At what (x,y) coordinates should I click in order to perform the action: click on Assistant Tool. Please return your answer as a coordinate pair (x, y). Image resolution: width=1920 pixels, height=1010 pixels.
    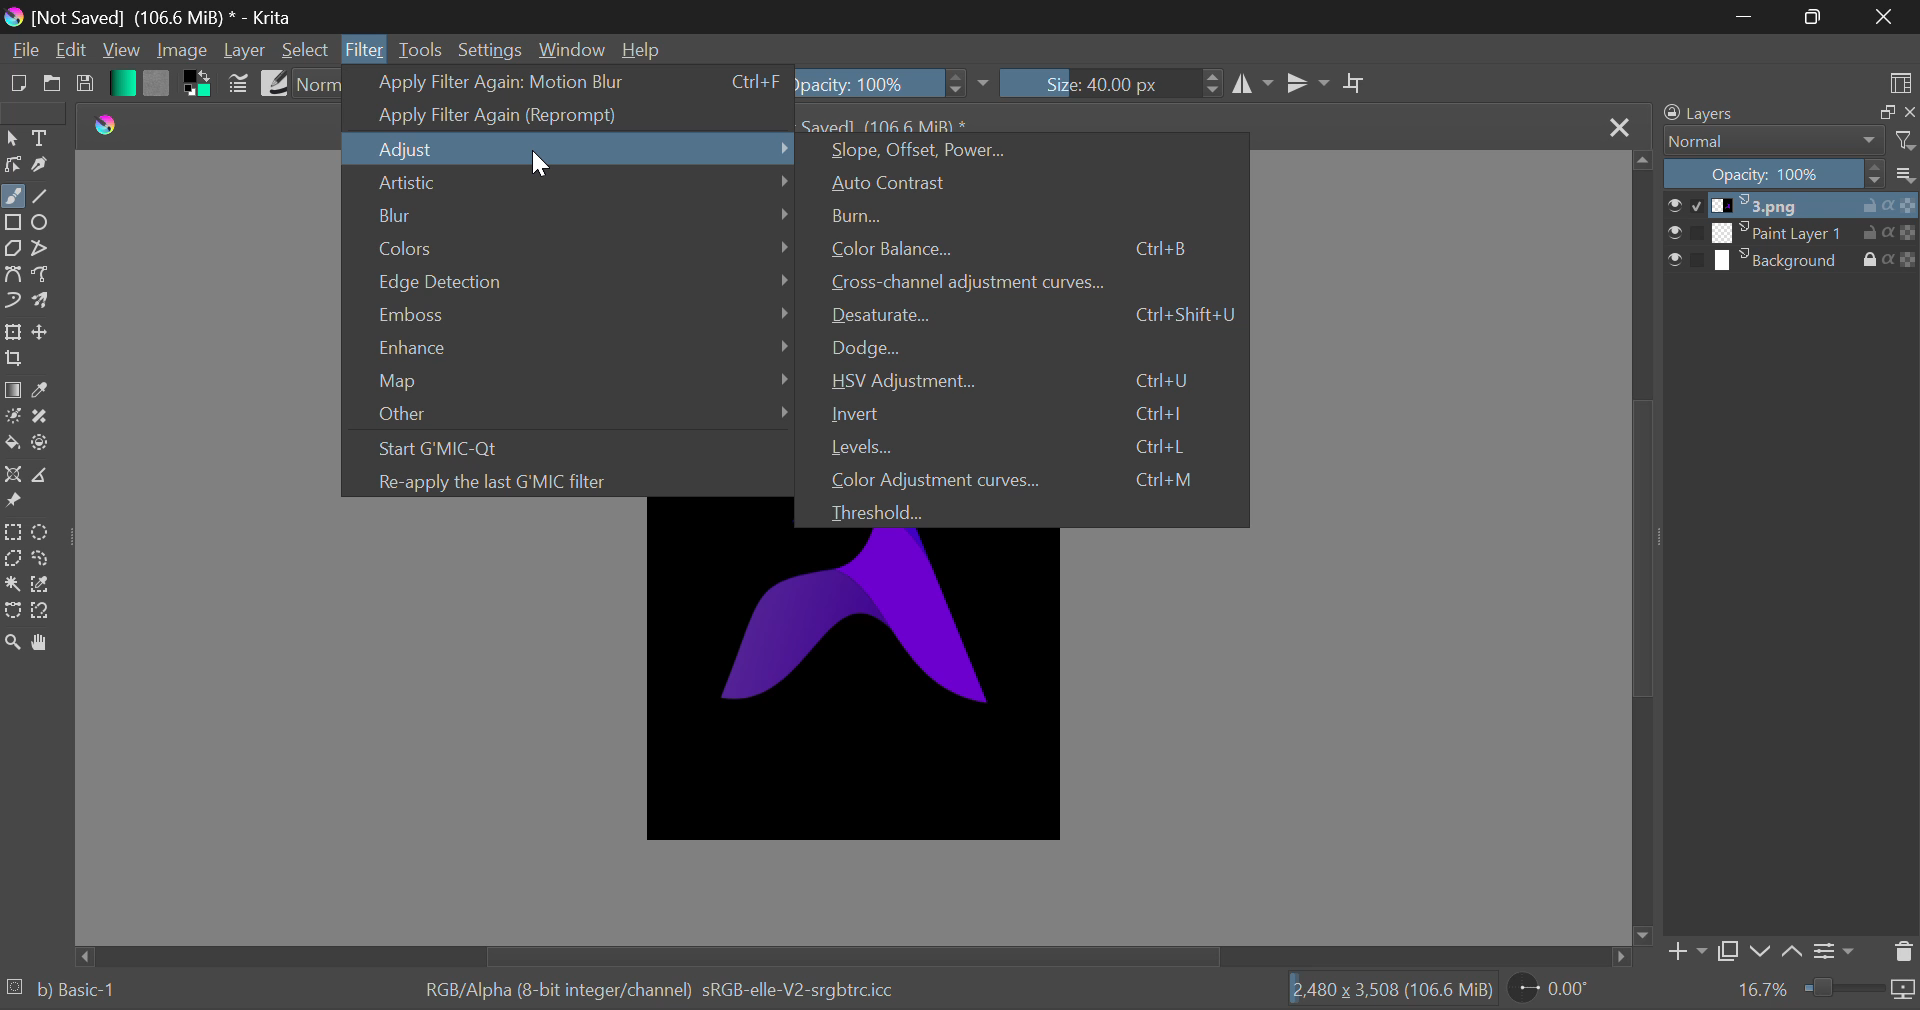
    Looking at the image, I should click on (12, 476).